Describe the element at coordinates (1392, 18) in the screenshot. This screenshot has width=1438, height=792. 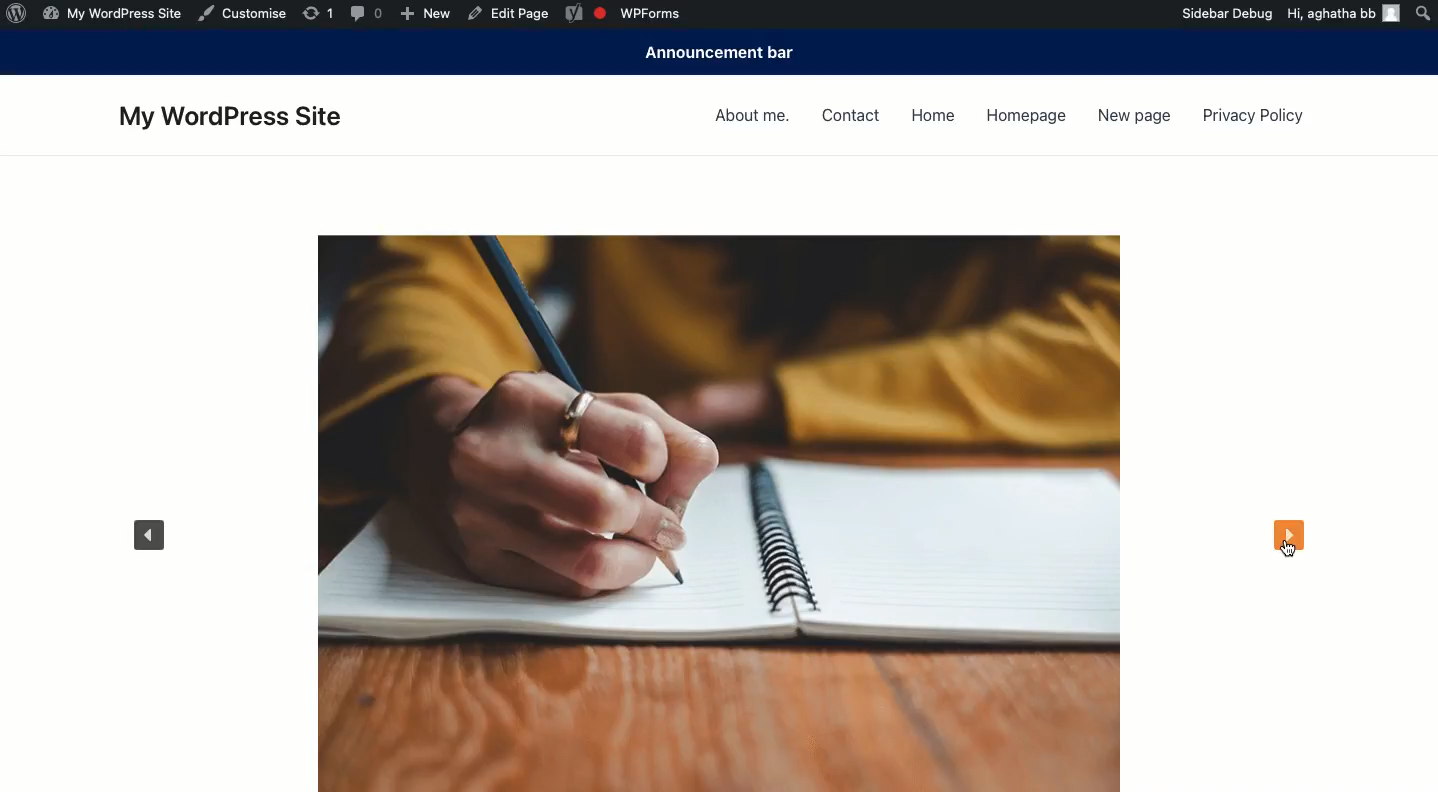
I see `account` at that location.